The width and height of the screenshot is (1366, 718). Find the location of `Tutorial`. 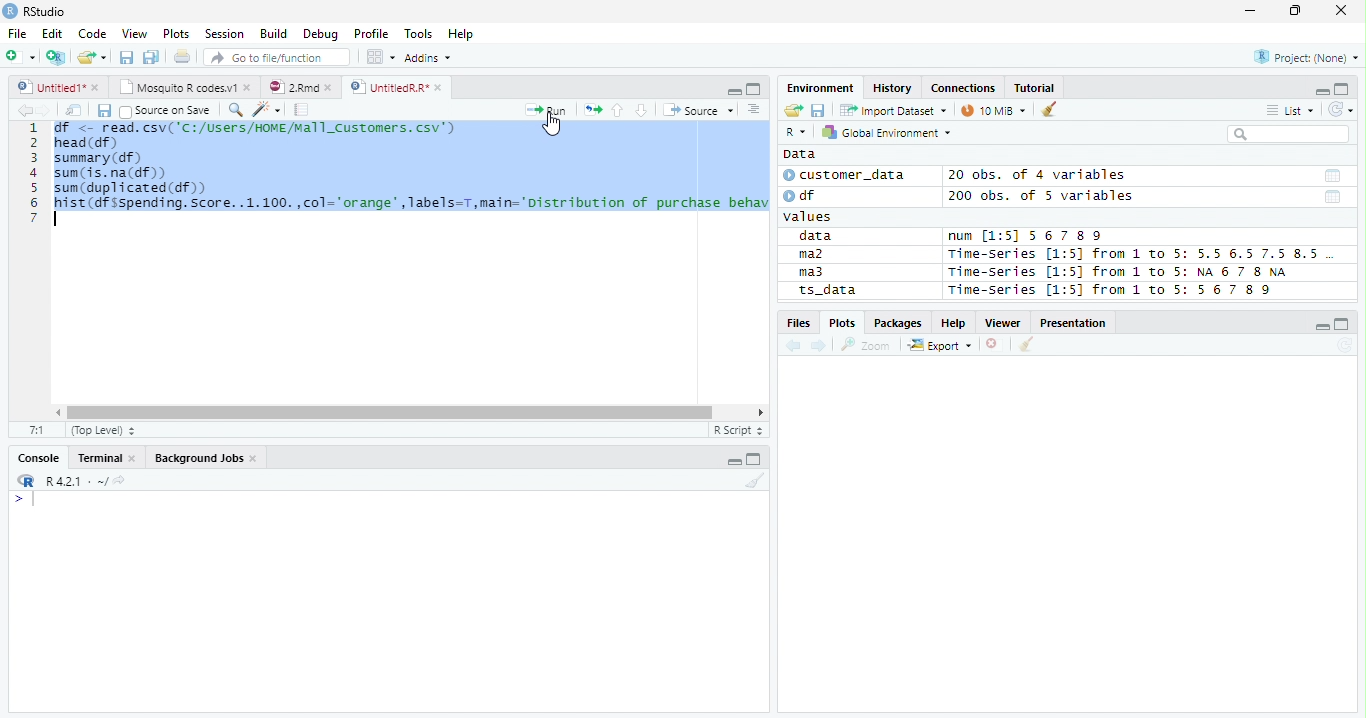

Tutorial is located at coordinates (1035, 87).